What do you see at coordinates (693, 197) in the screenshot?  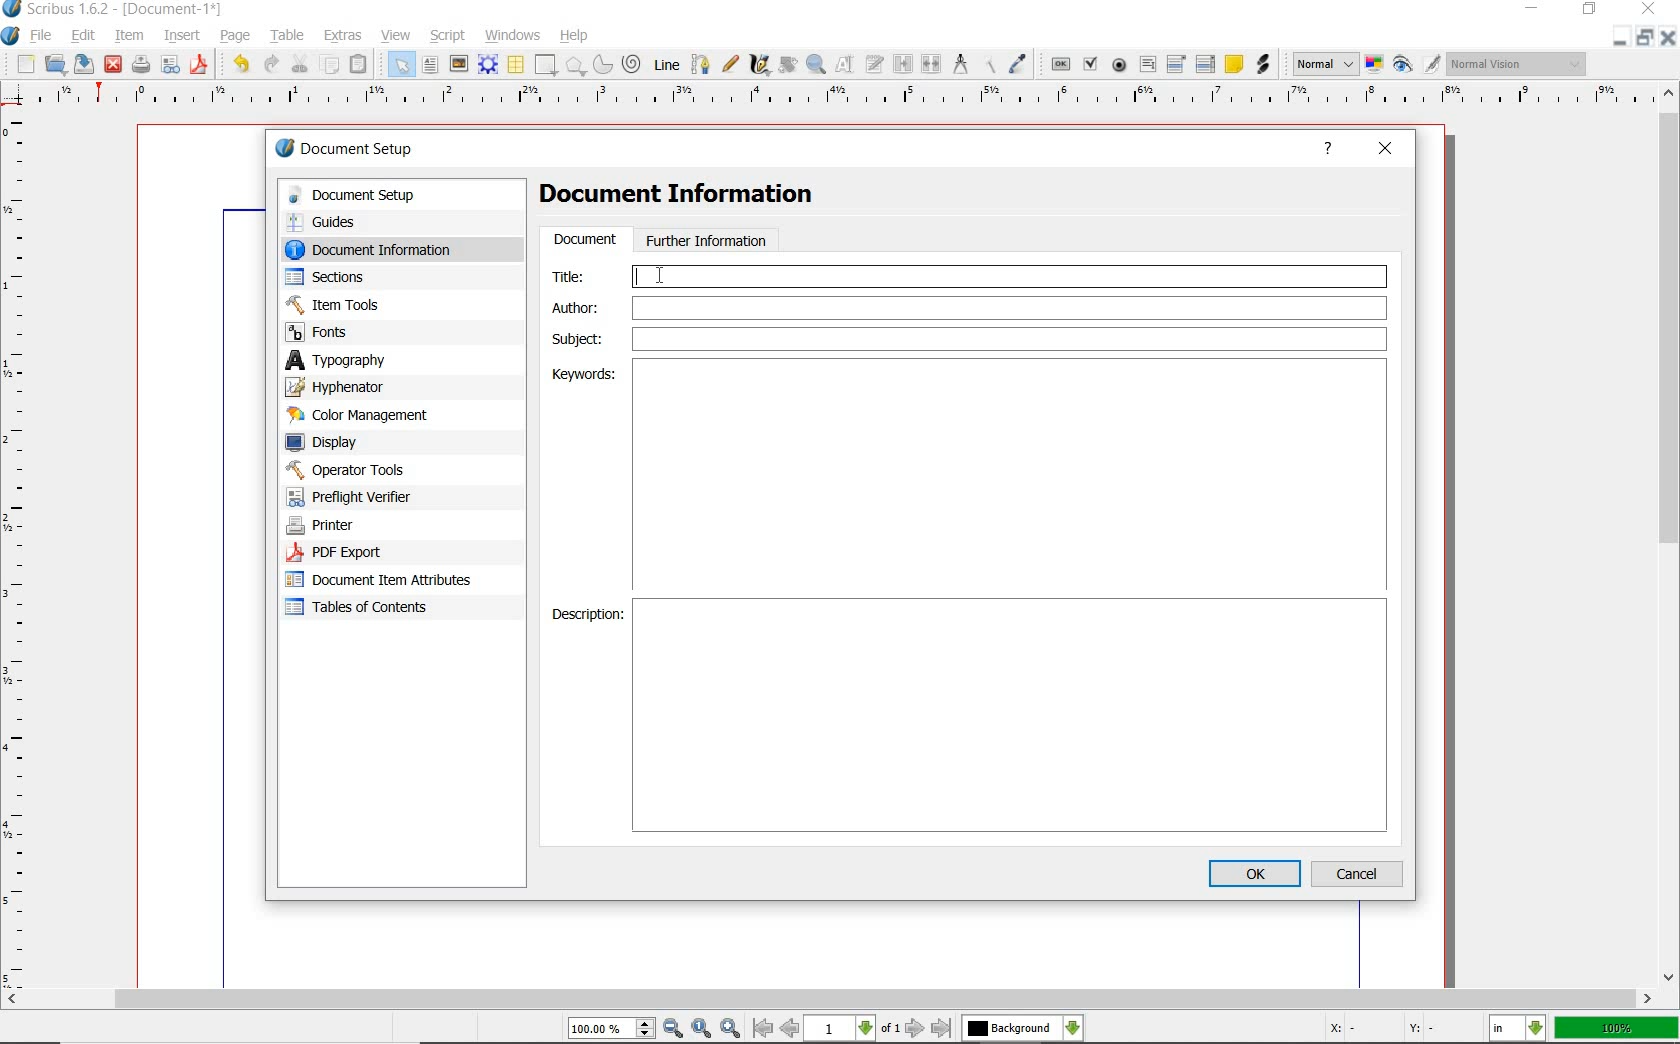 I see `Document Information` at bounding box center [693, 197].